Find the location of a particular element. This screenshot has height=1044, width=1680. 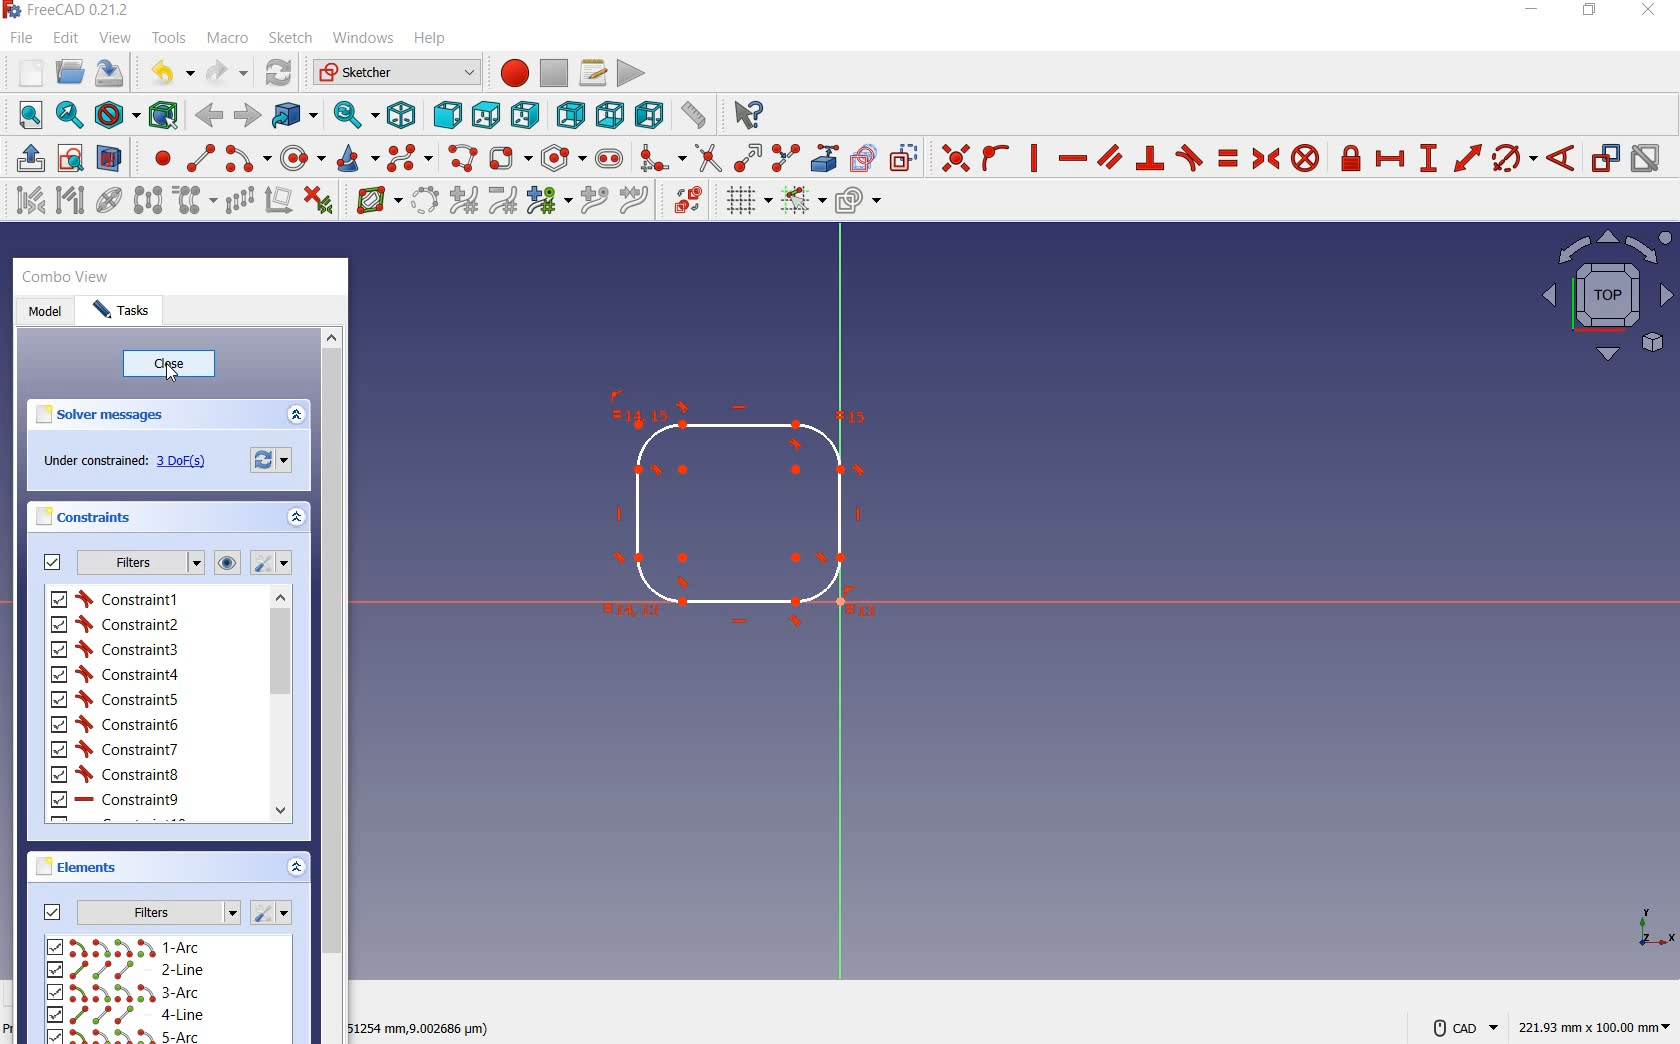

switch virtual space is located at coordinates (683, 200).